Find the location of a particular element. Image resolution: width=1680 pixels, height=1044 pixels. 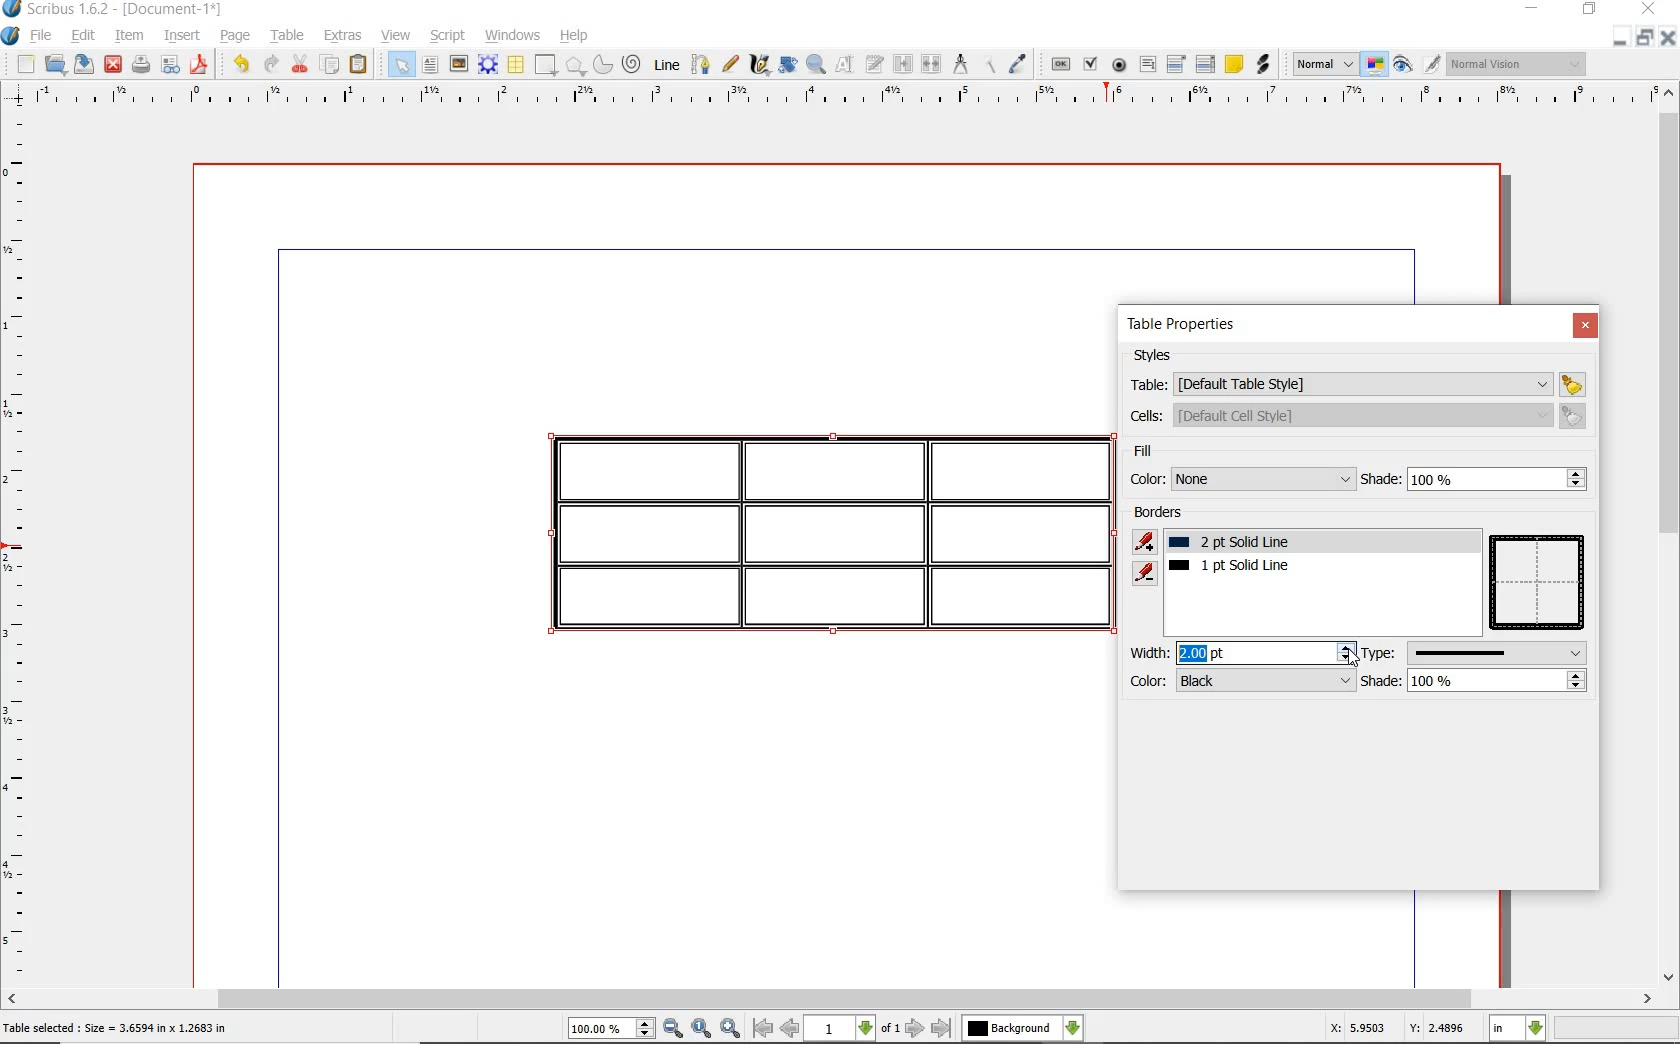

render frame is located at coordinates (488, 66).